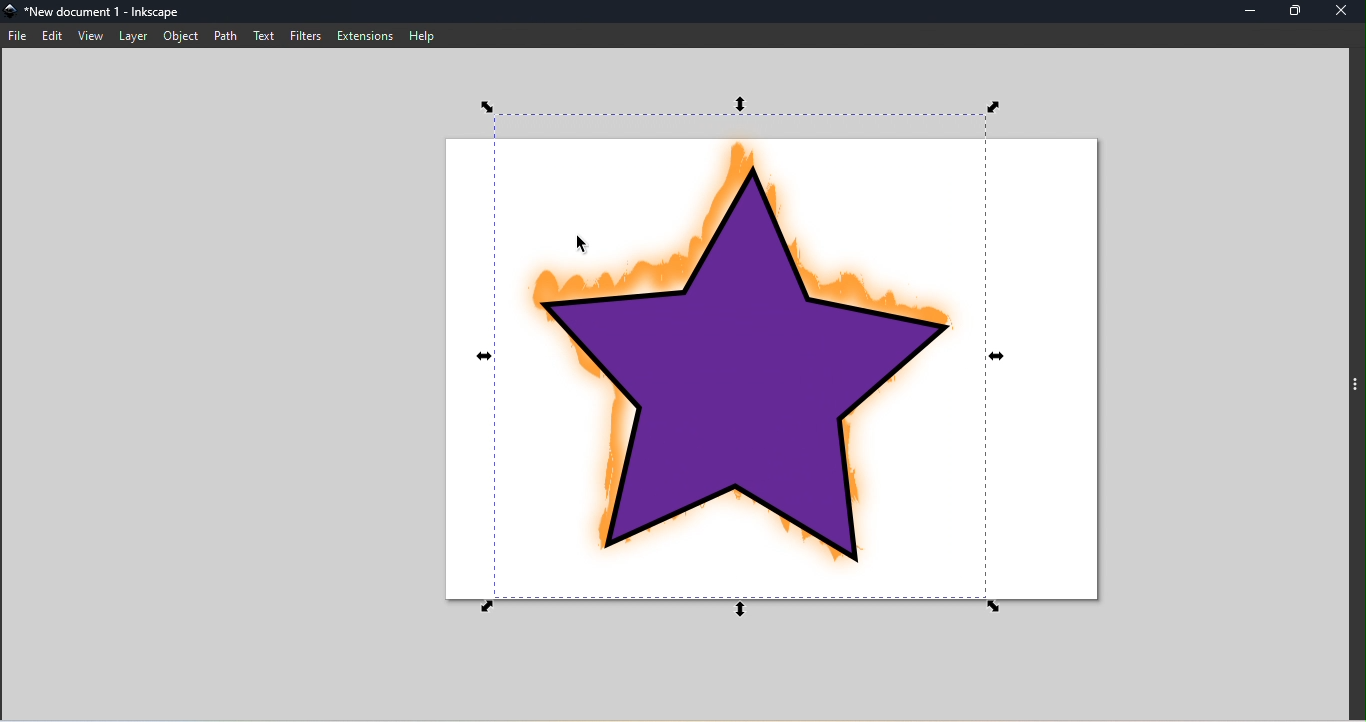  Describe the element at coordinates (18, 36) in the screenshot. I see `file` at that location.